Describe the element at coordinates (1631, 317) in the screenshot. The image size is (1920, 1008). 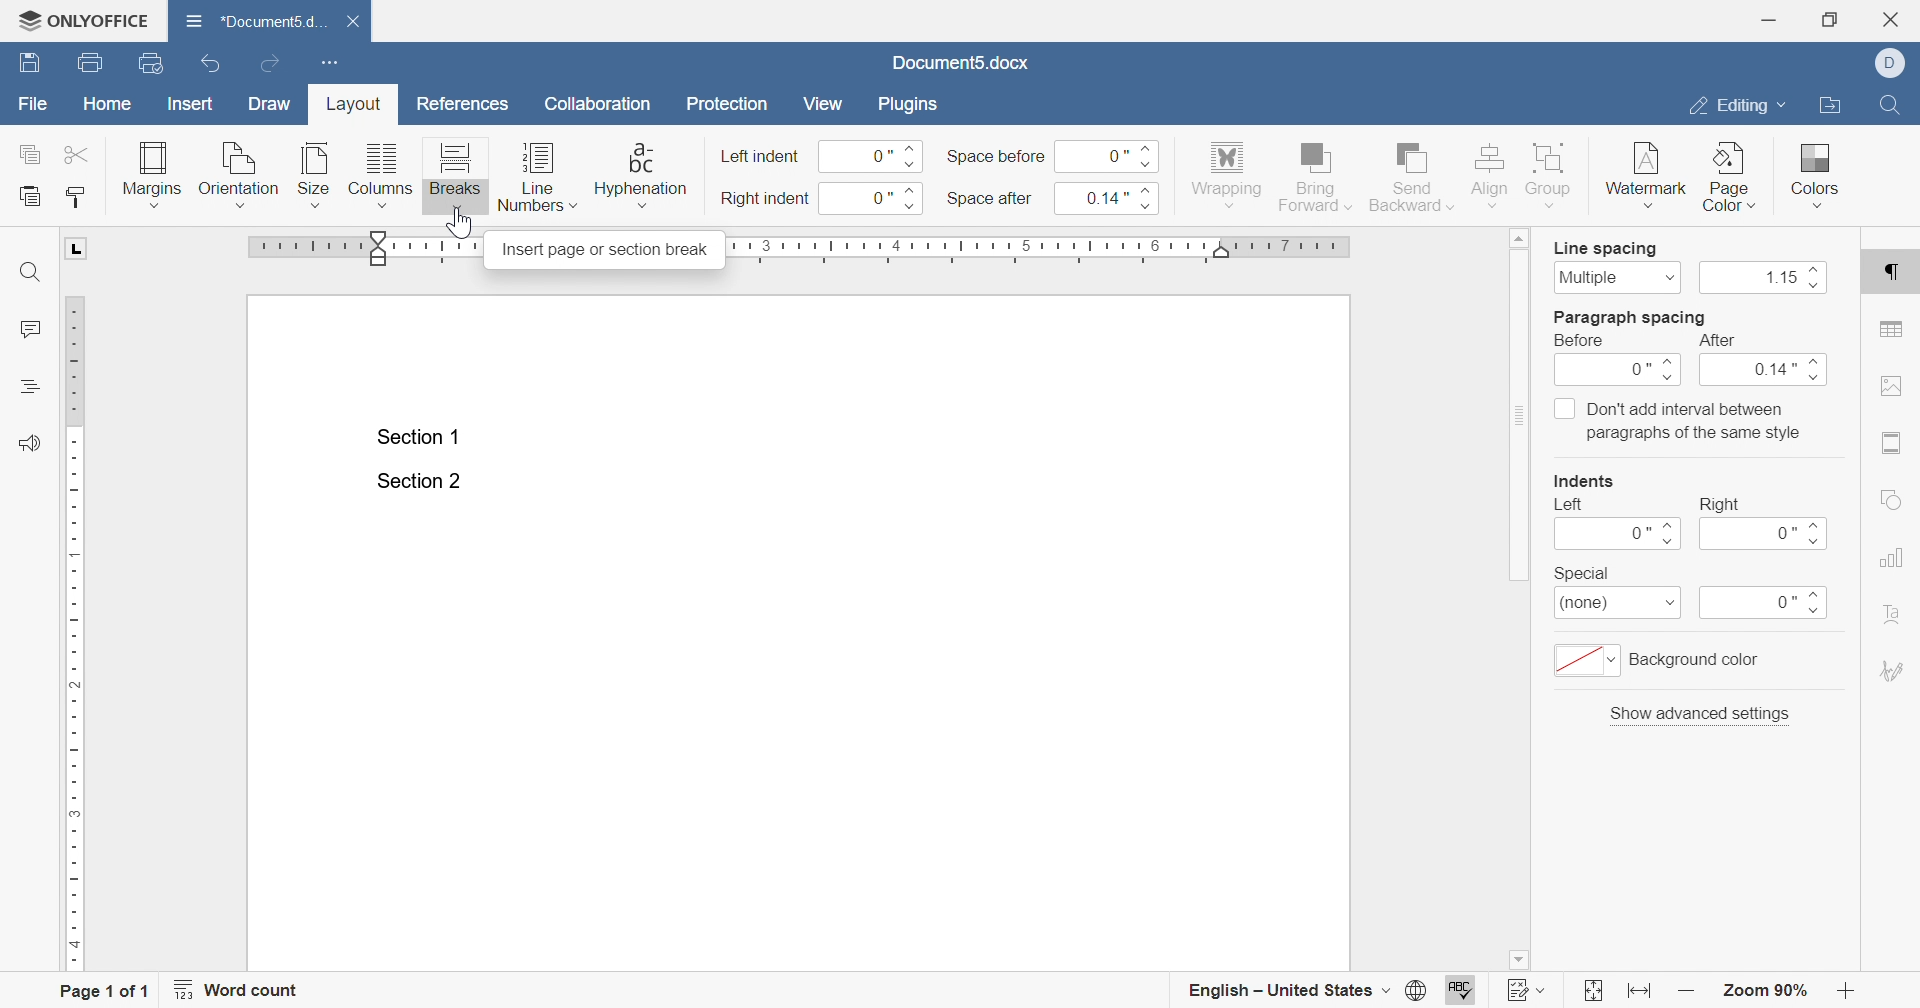
I see `paragraph spacing` at that location.